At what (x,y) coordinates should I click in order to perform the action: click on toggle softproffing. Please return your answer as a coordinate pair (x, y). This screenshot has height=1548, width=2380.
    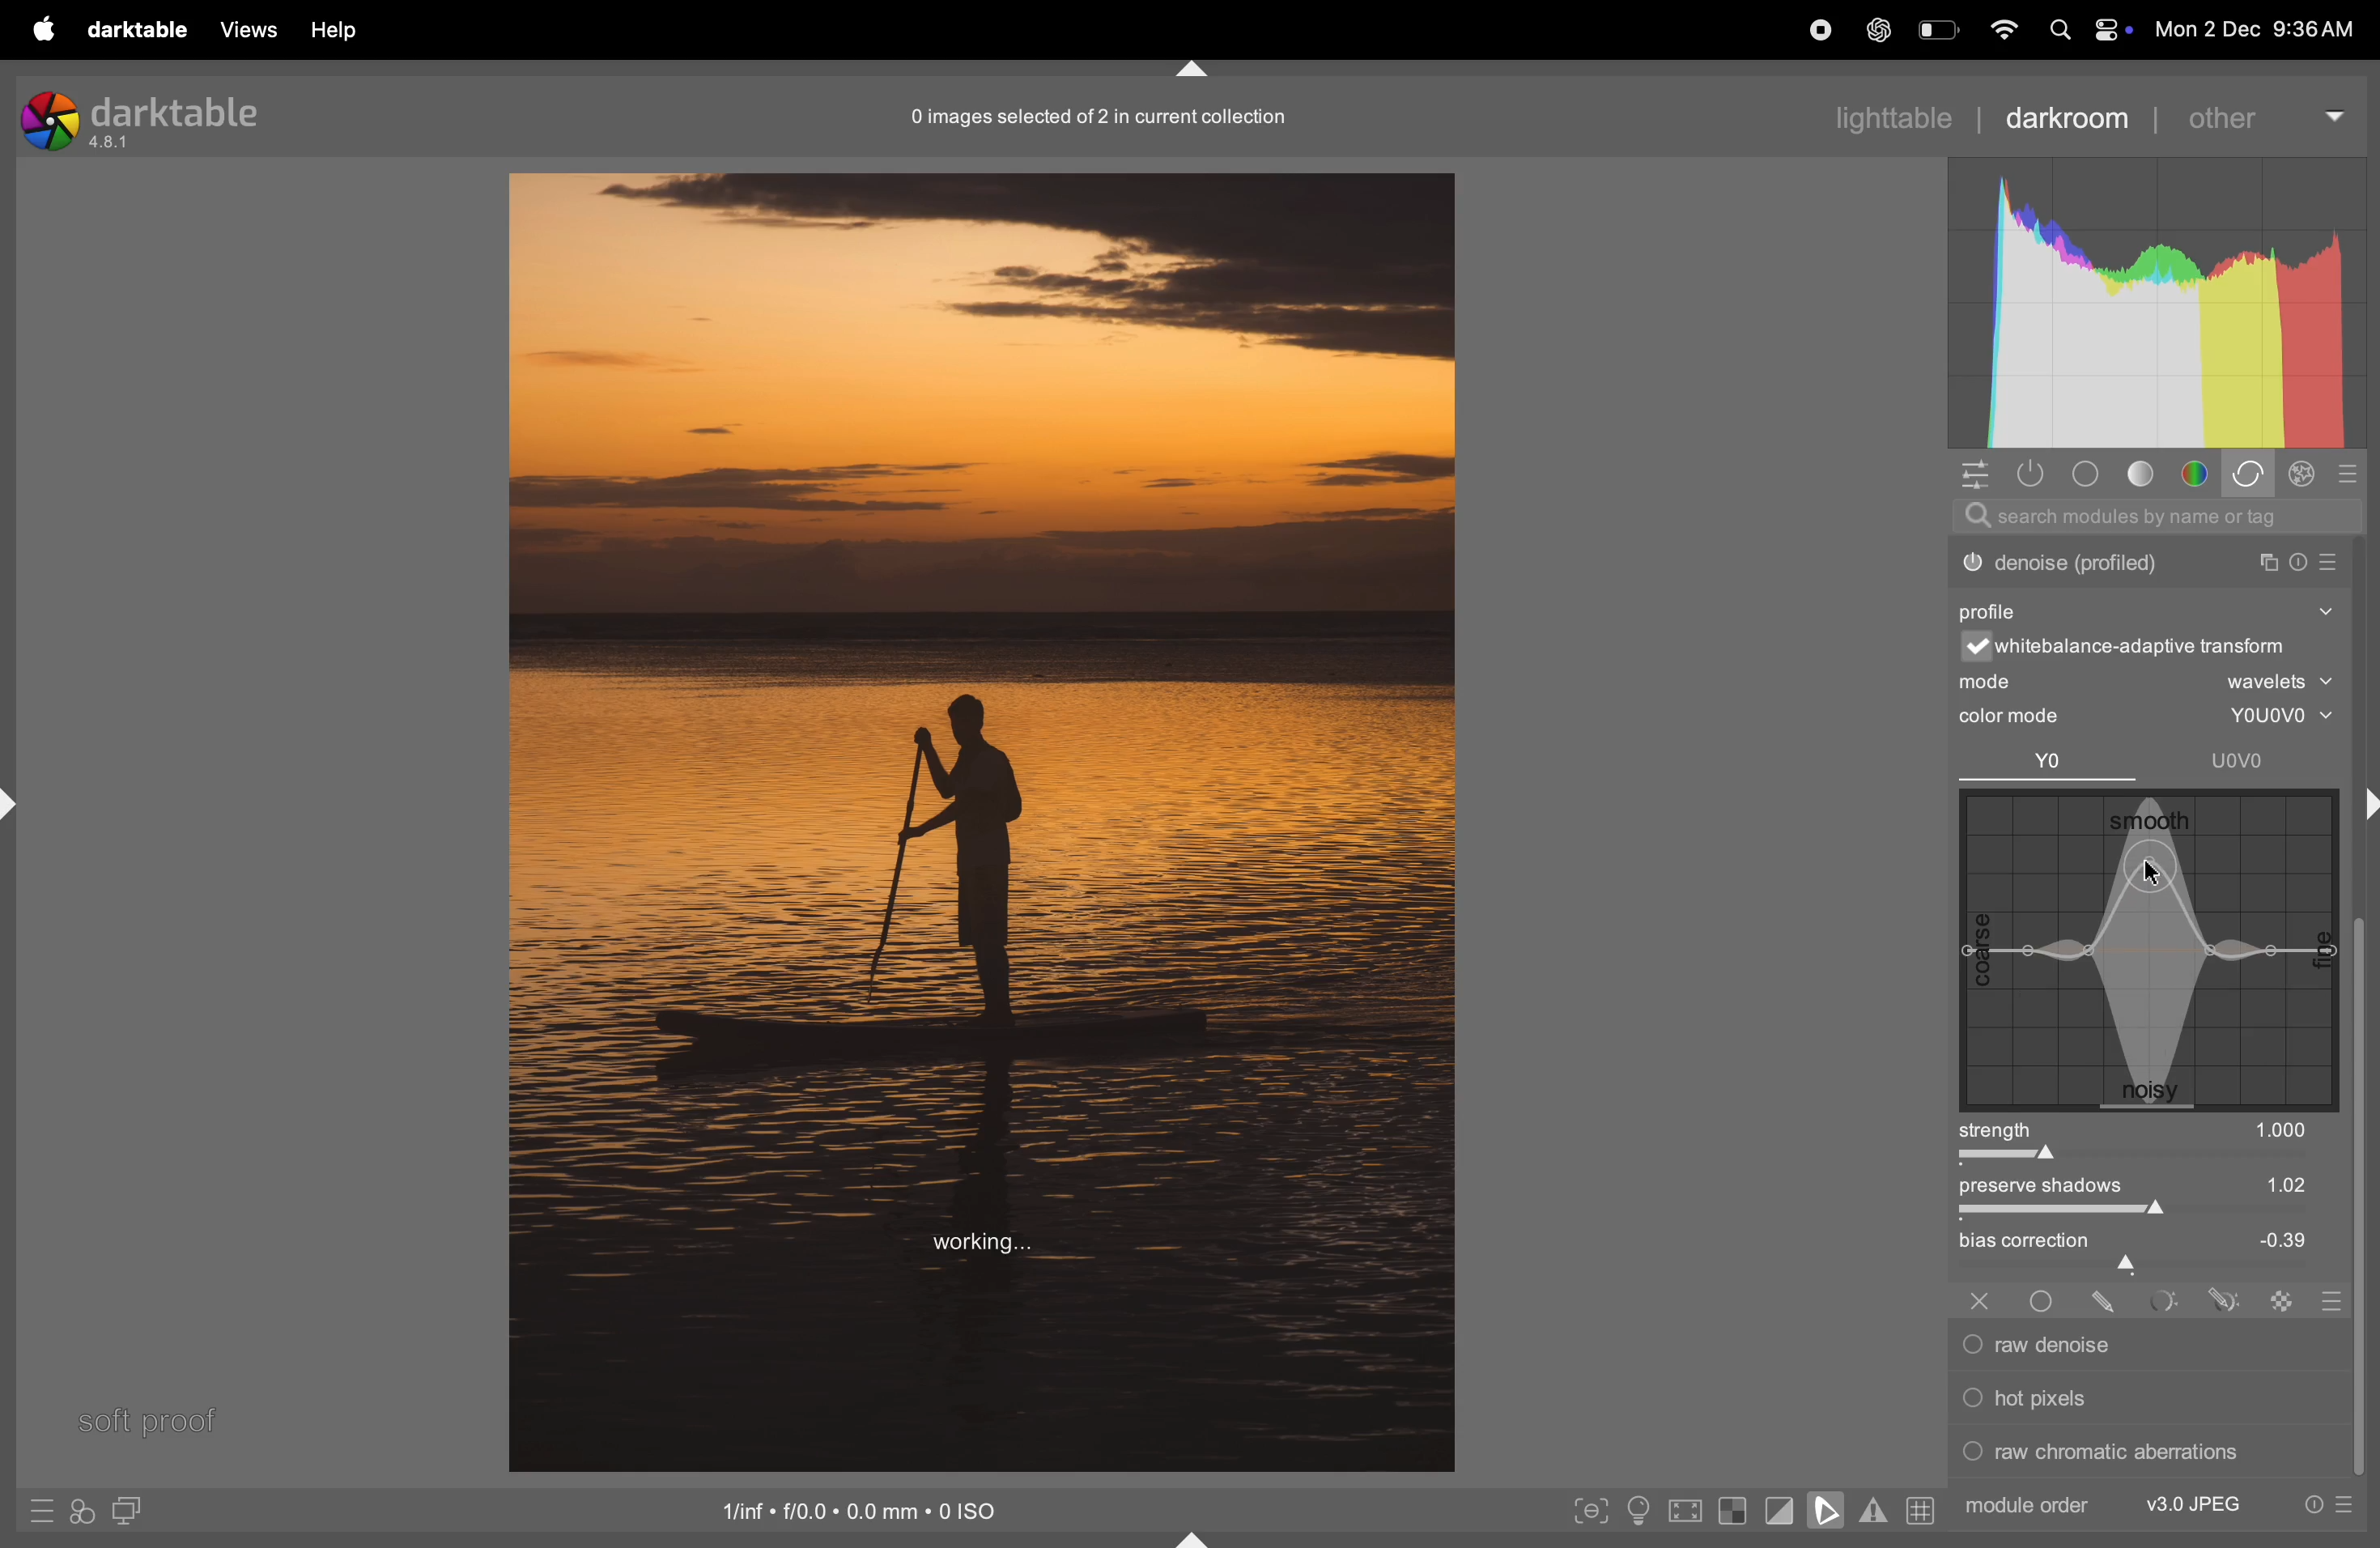
    Looking at the image, I should click on (1826, 1513).